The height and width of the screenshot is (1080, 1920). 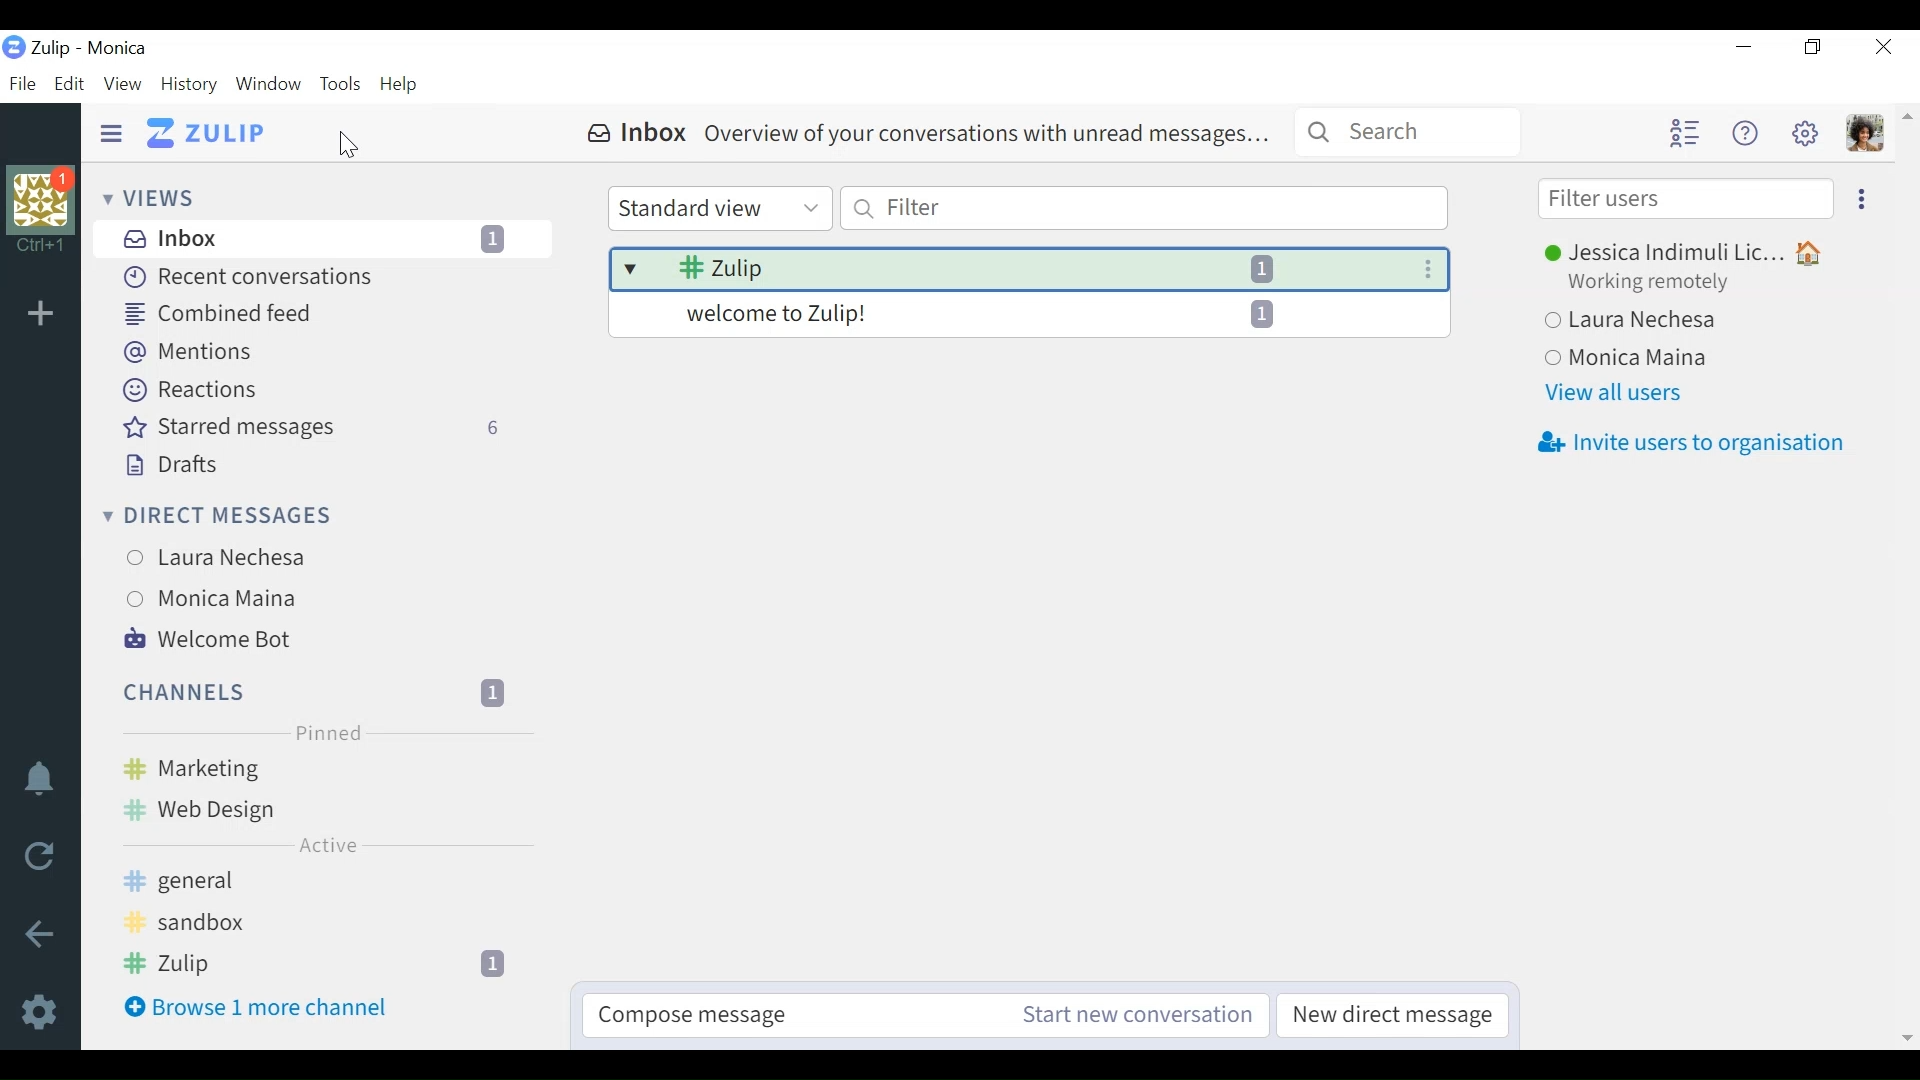 I want to click on File, so click(x=26, y=85).